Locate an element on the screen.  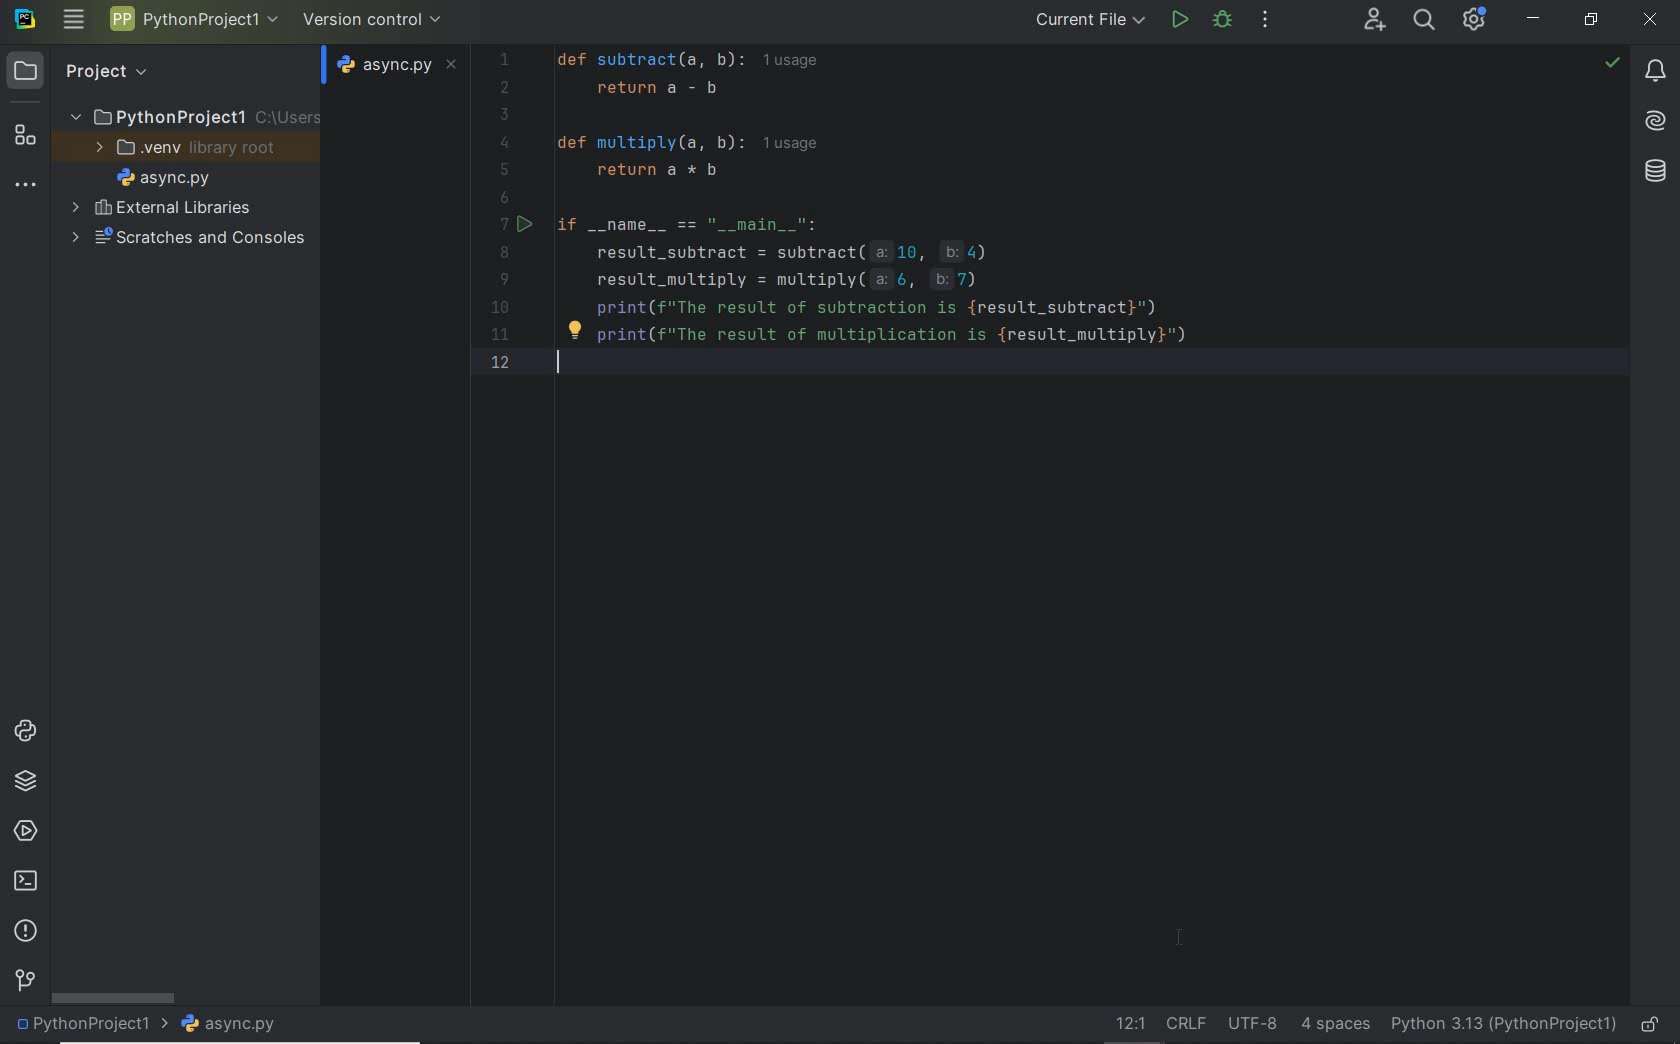
Calculate Subtraction Code is located at coordinates (1029, 214).